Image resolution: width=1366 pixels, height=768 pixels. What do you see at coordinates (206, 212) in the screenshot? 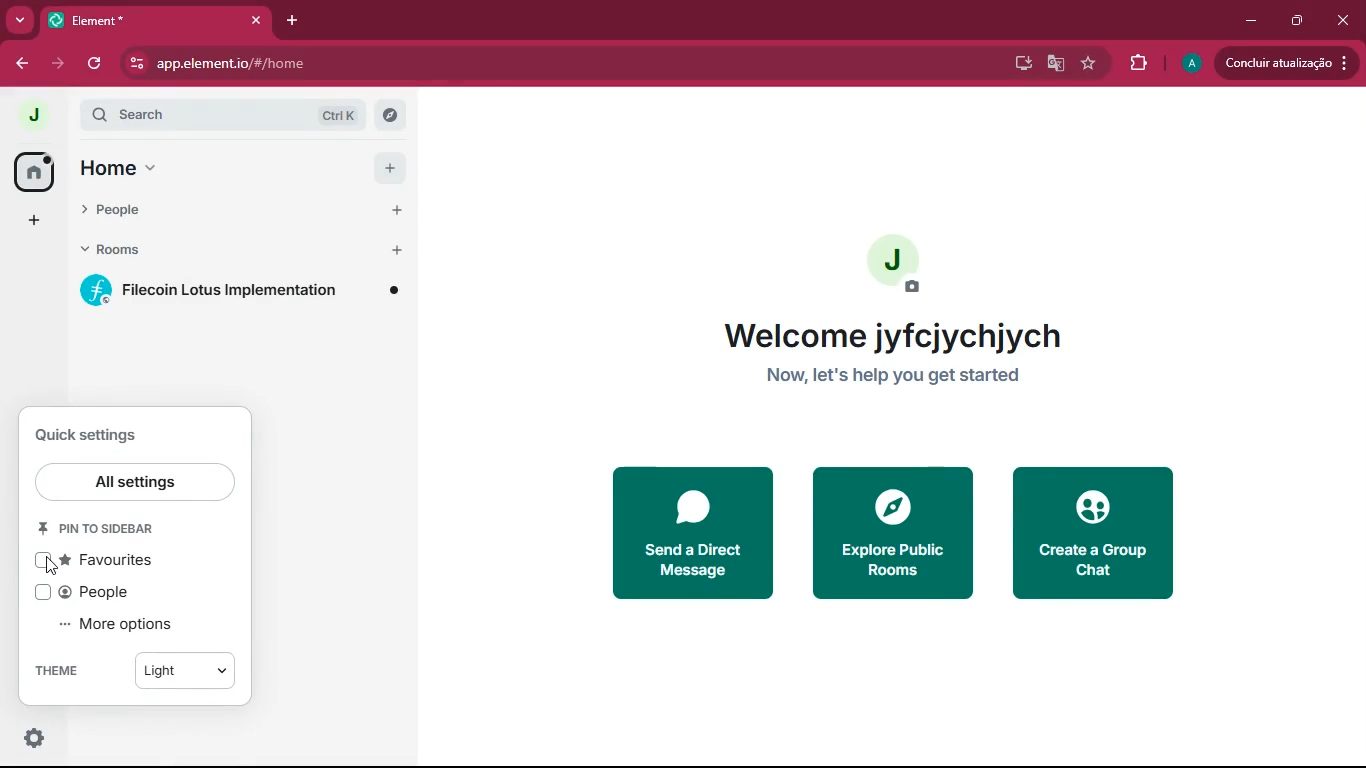
I see `people` at bounding box center [206, 212].